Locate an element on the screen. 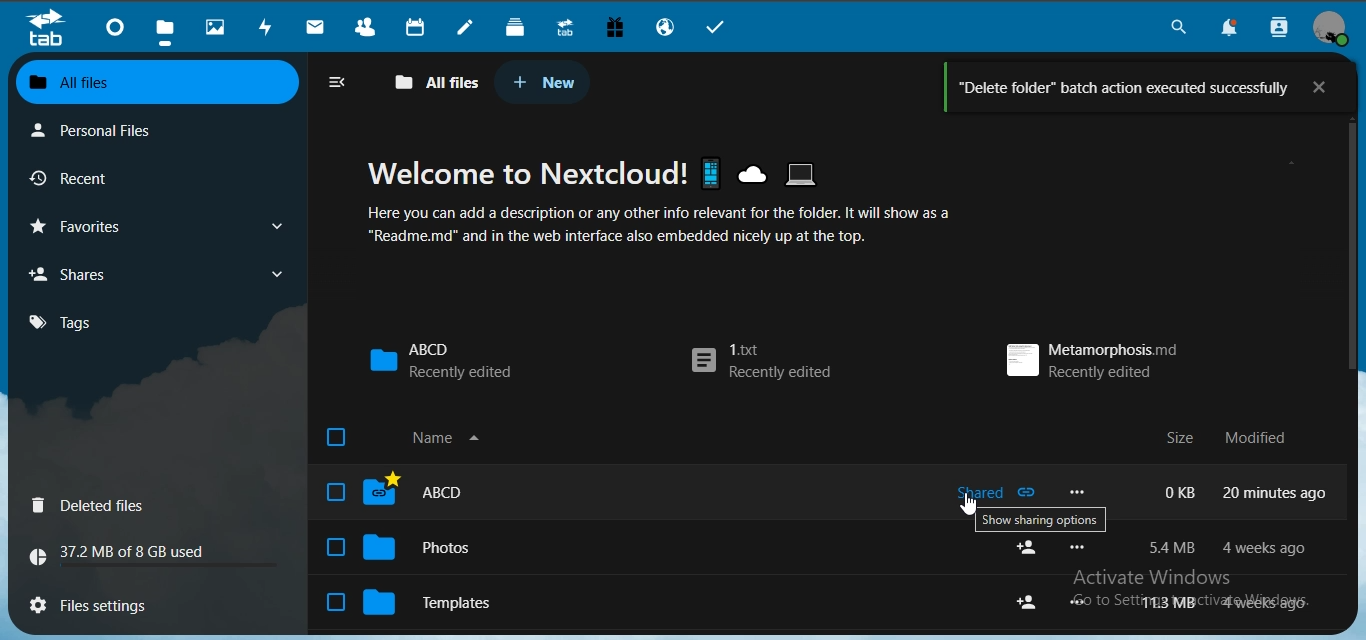 The height and width of the screenshot is (640, 1366). metamorphosis.md recently edited is located at coordinates (1093, 357).